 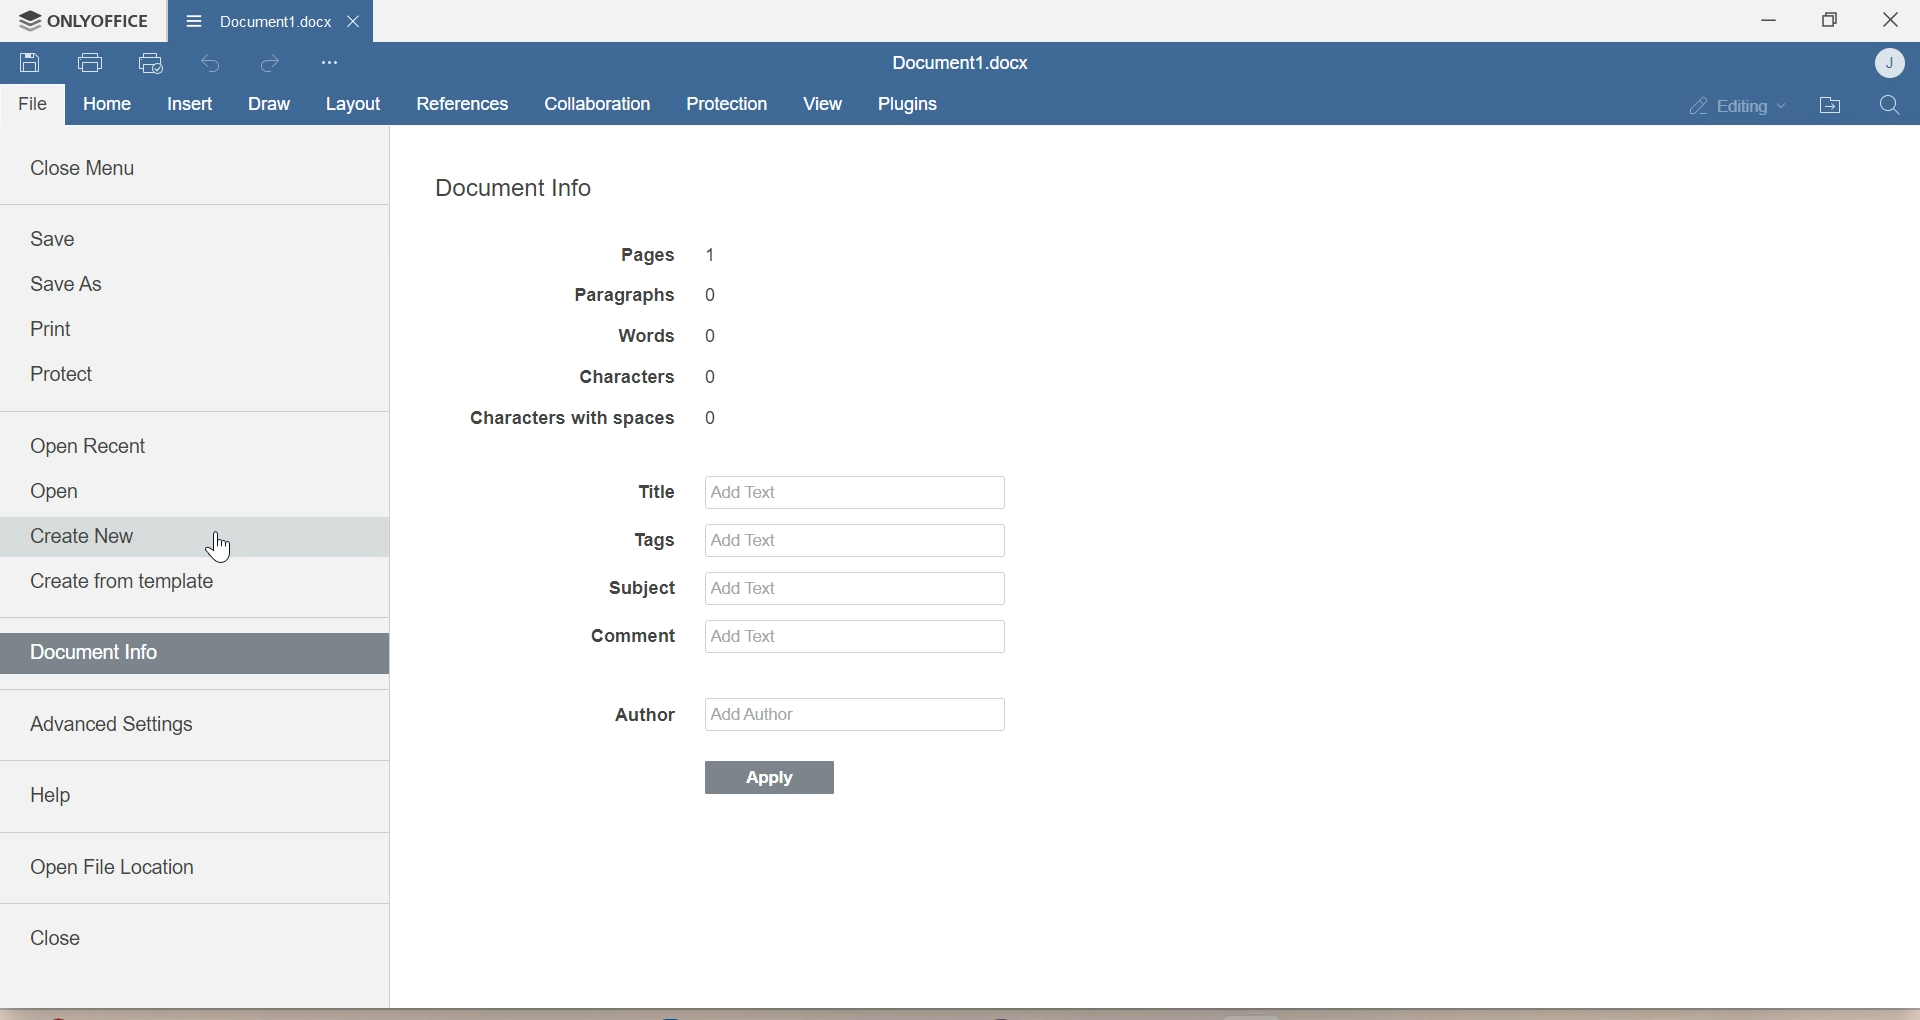 I want to click on Document info, so click(x=519, y=190).